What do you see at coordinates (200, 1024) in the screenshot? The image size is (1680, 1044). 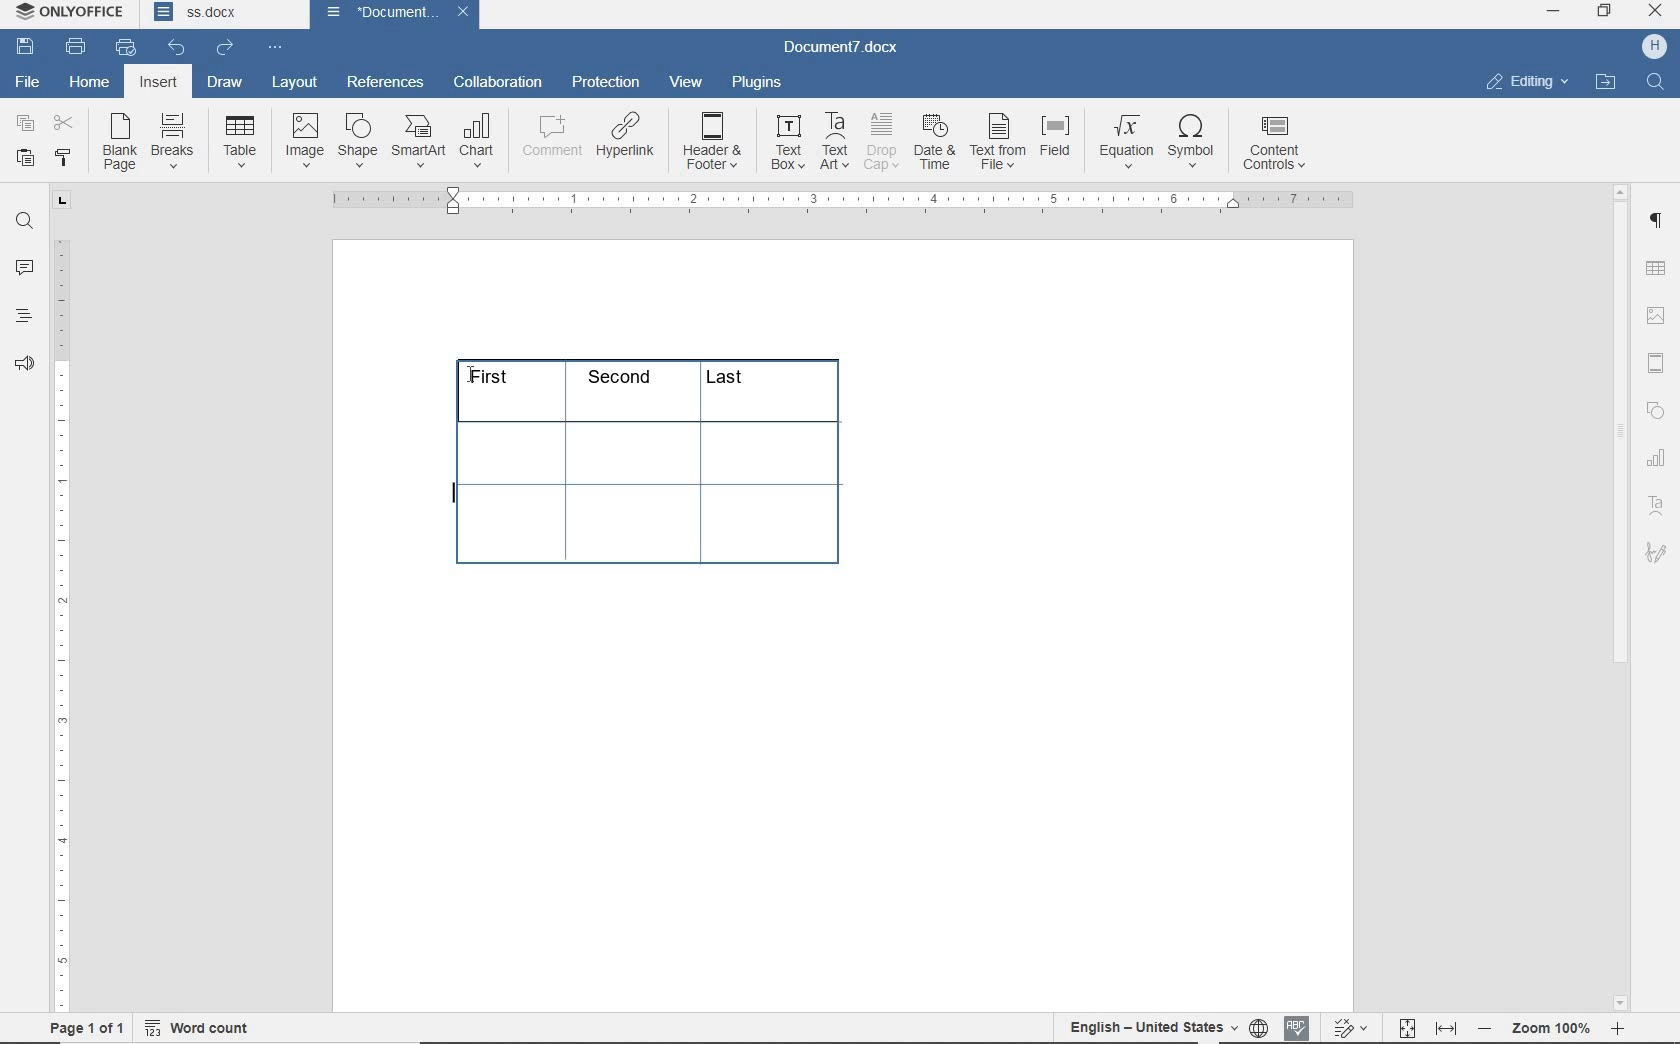 I see `word count` at bounding box center [200, 1024].